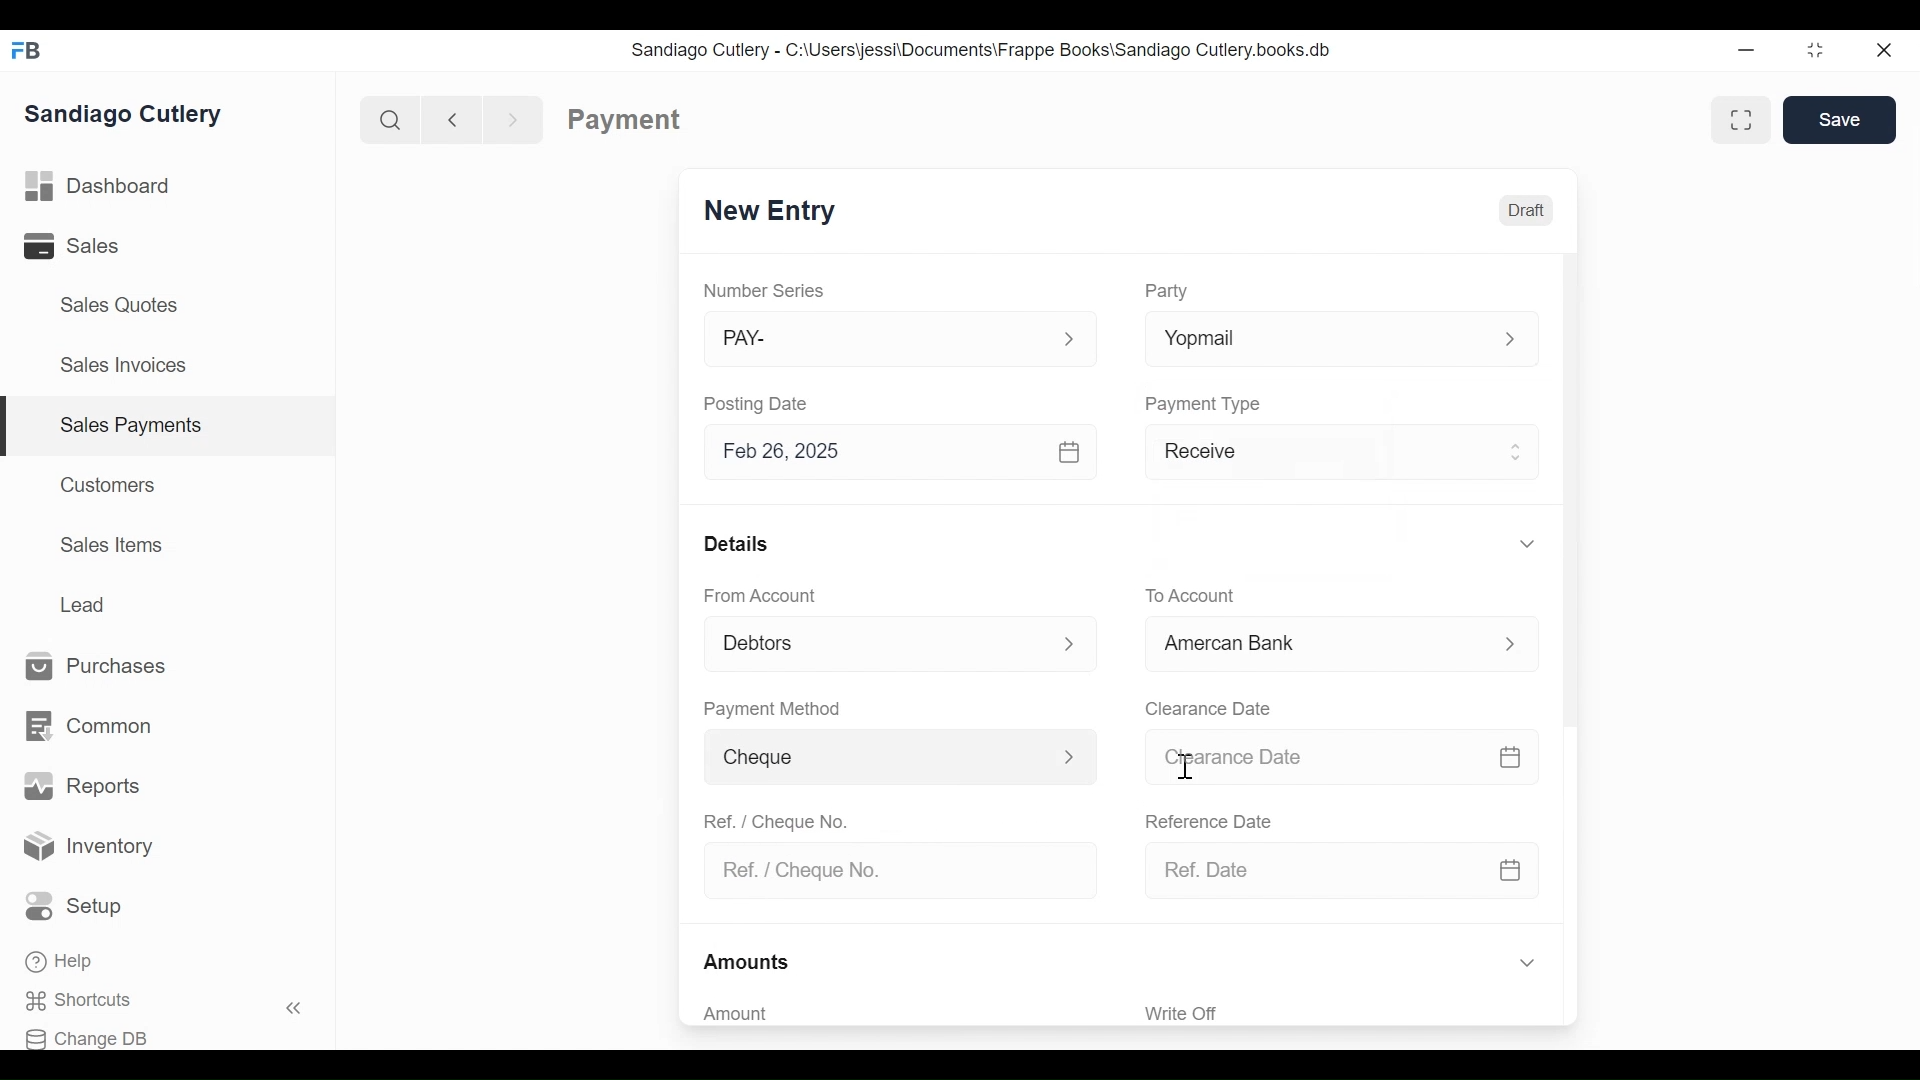 Image resolution: width=1920 pixels, height=1080 pixels. Describe the element at coordinates (82, 786) in the screenshot. I see `Reports` at that location.